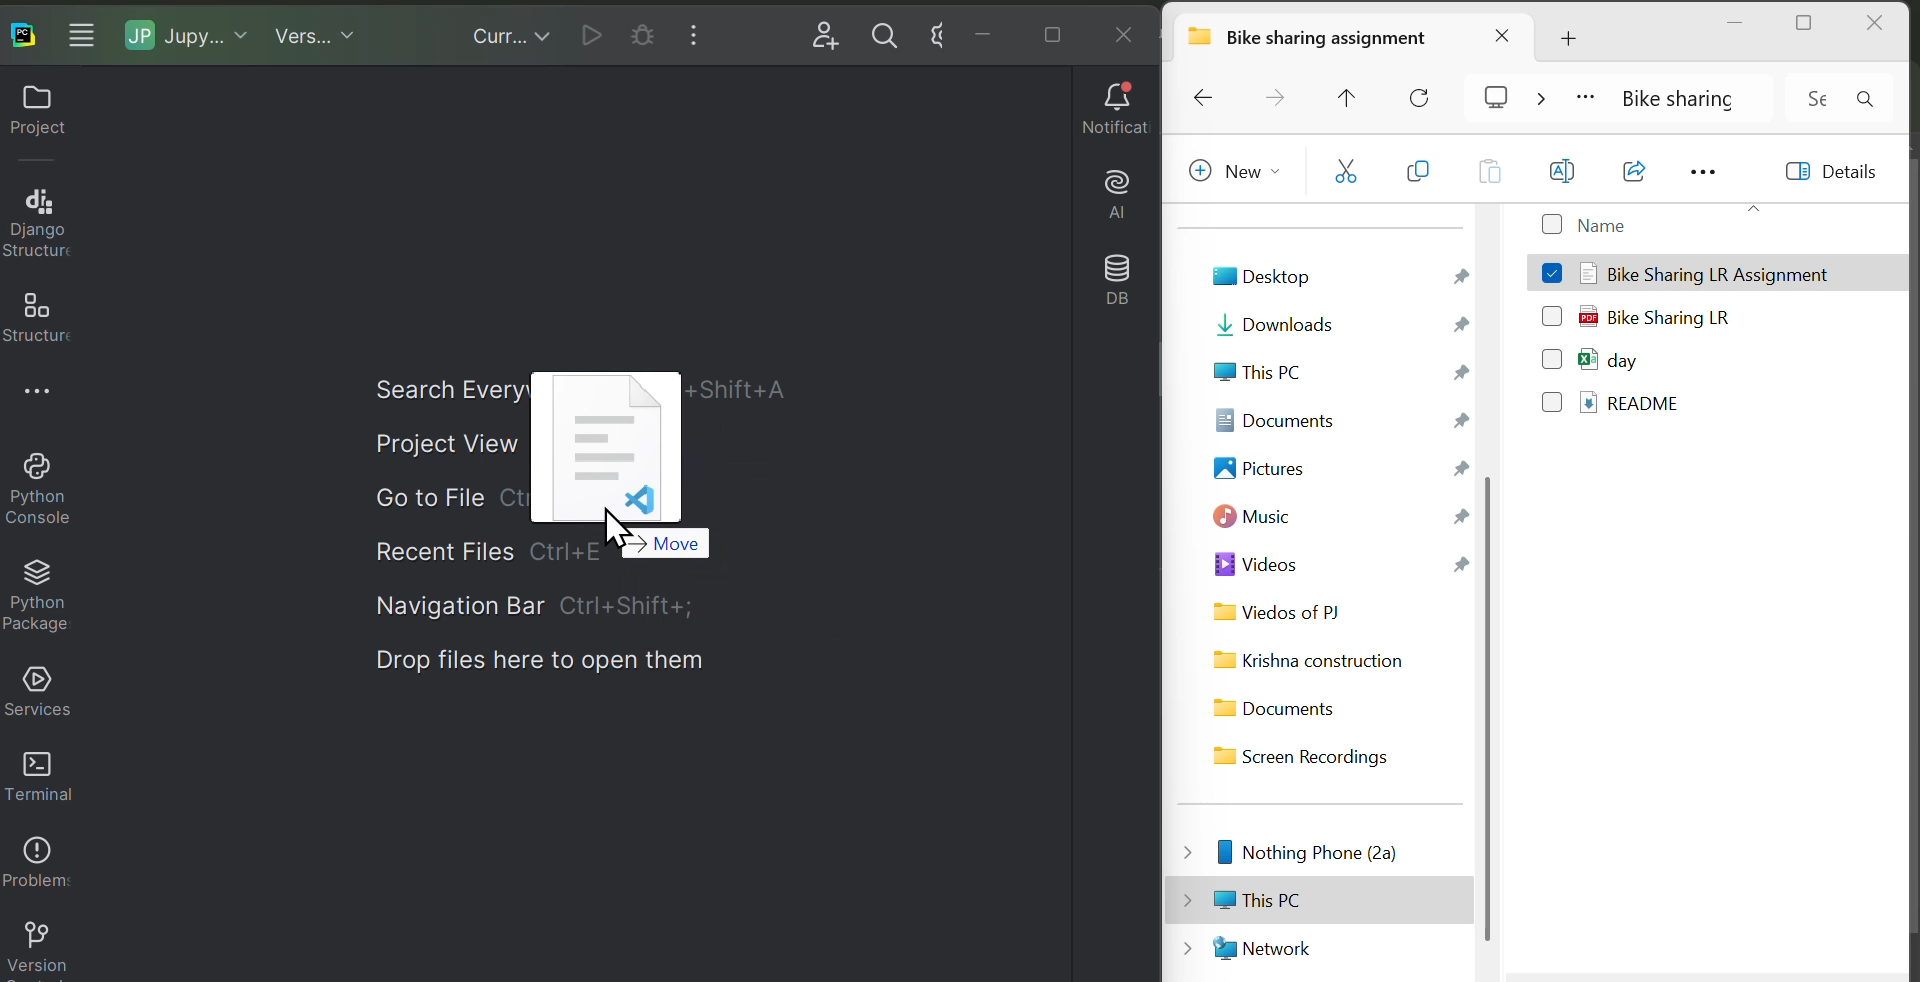  What do you see at coordinates (1203, 98) in the screenshot?
I see `Backward` at bounding box center [1203, 98].